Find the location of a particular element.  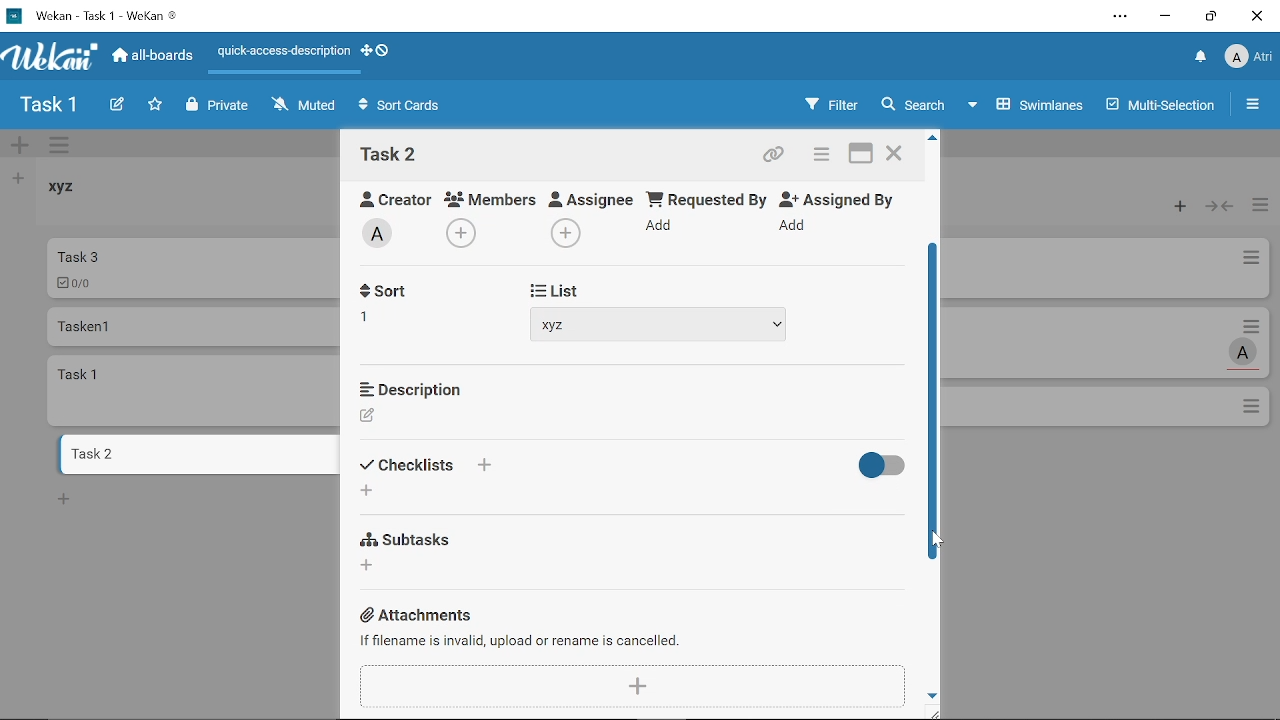

xyz is located at coordinates (660, 323).